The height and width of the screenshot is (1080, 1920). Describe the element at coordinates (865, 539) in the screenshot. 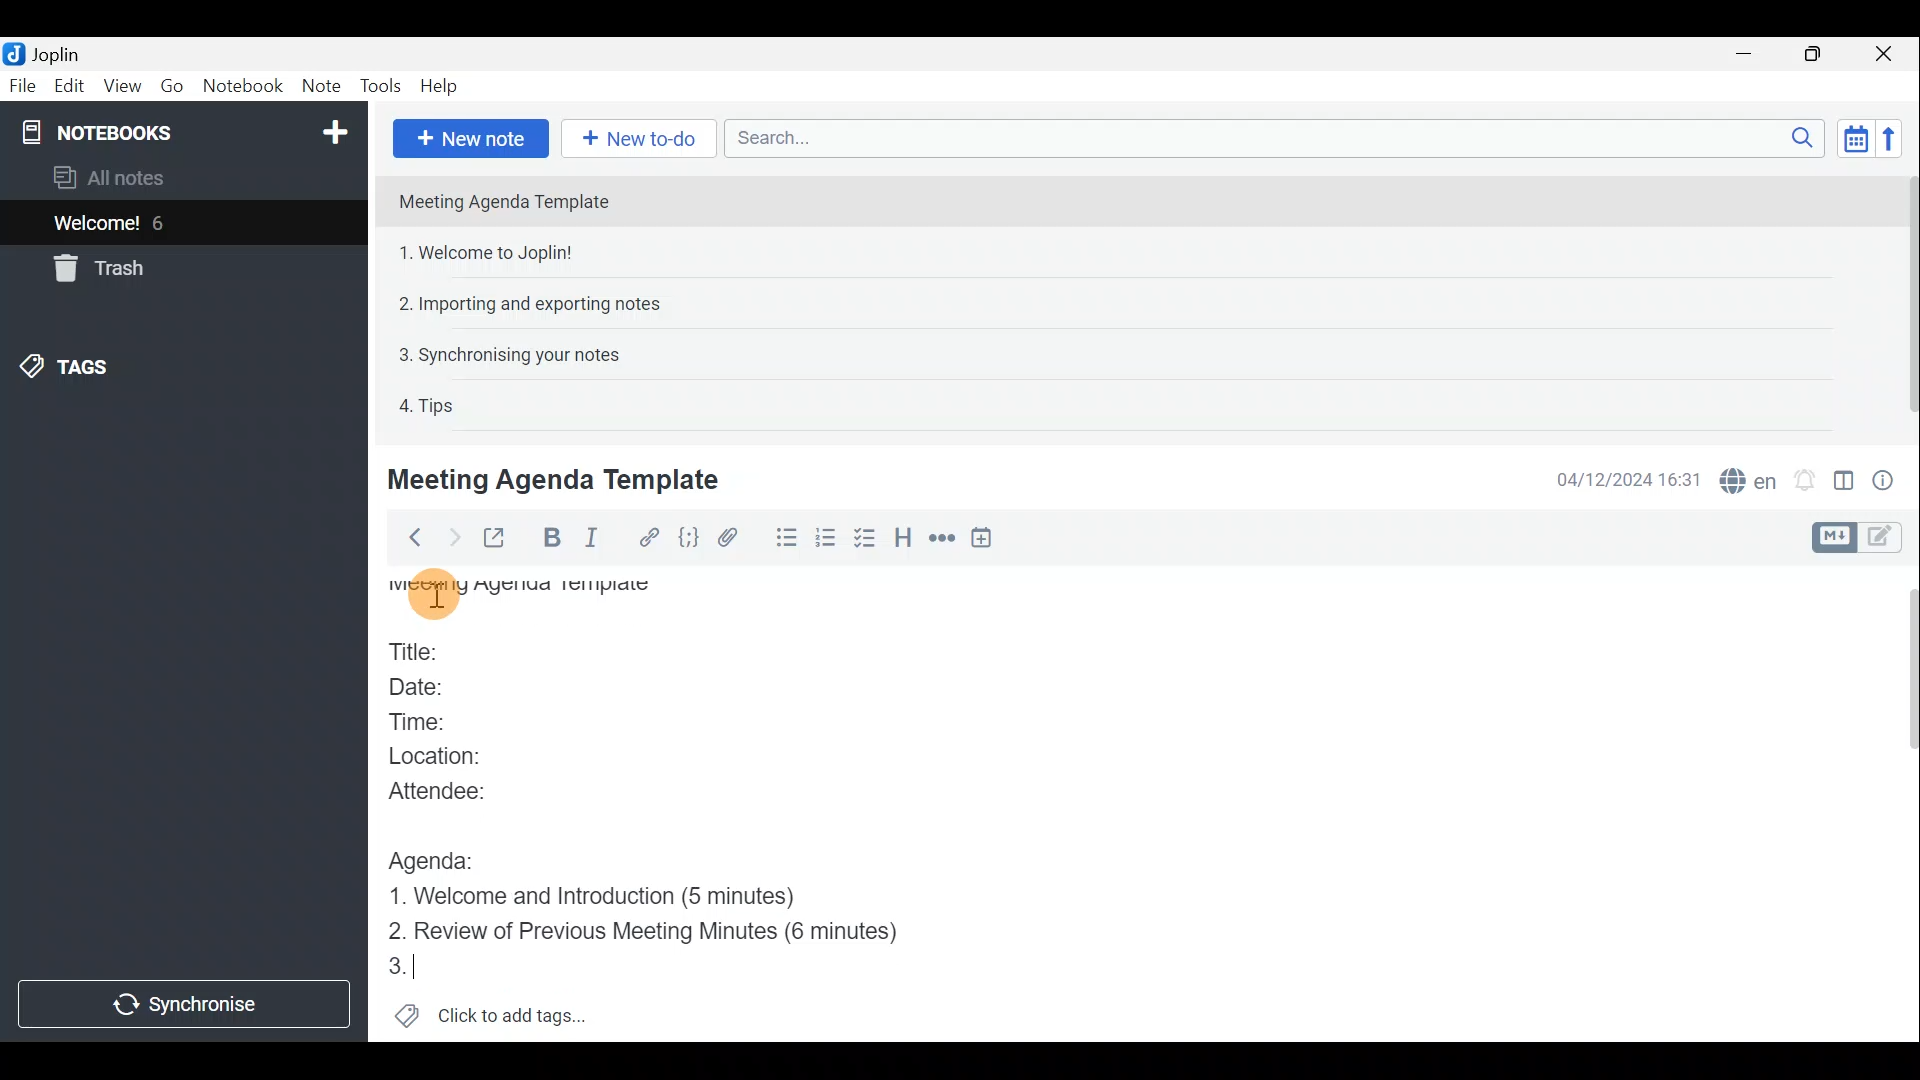

I see `Checkbox` at that location.